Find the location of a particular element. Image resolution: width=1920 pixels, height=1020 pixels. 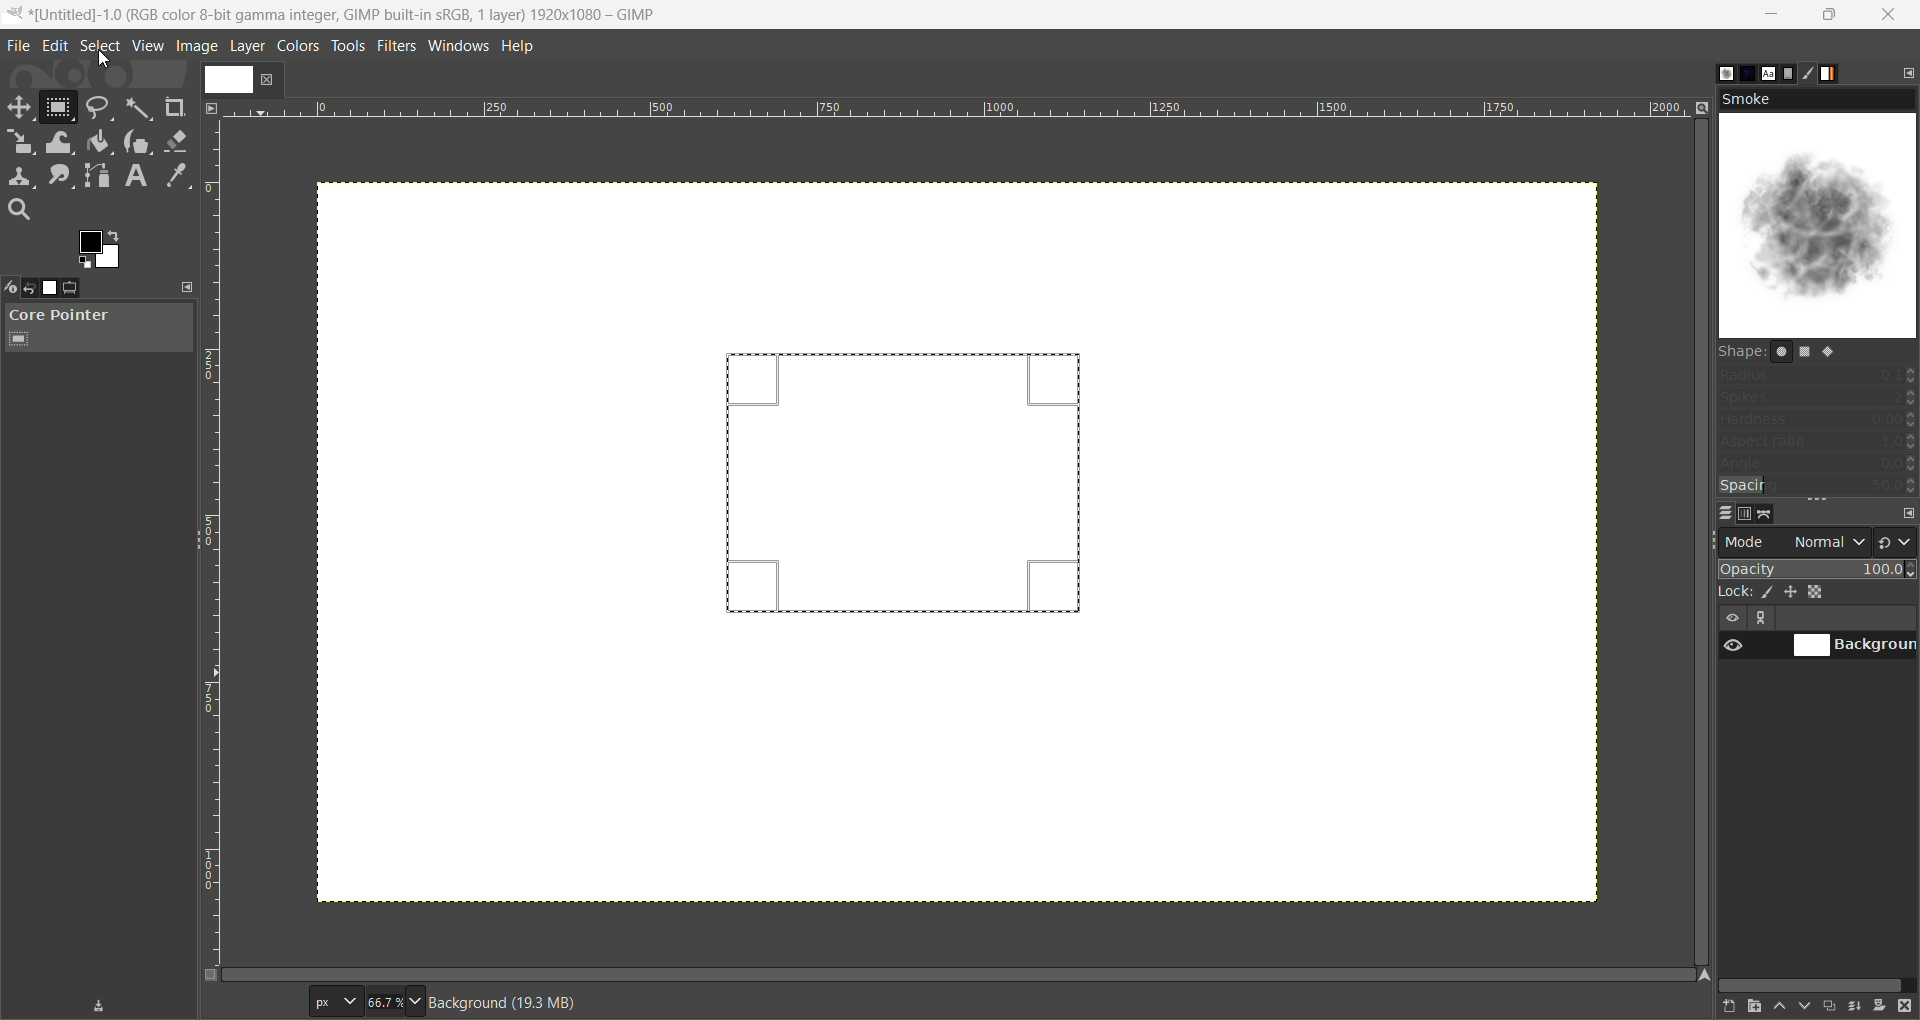

spikes is located at coordinates (1817, 399).